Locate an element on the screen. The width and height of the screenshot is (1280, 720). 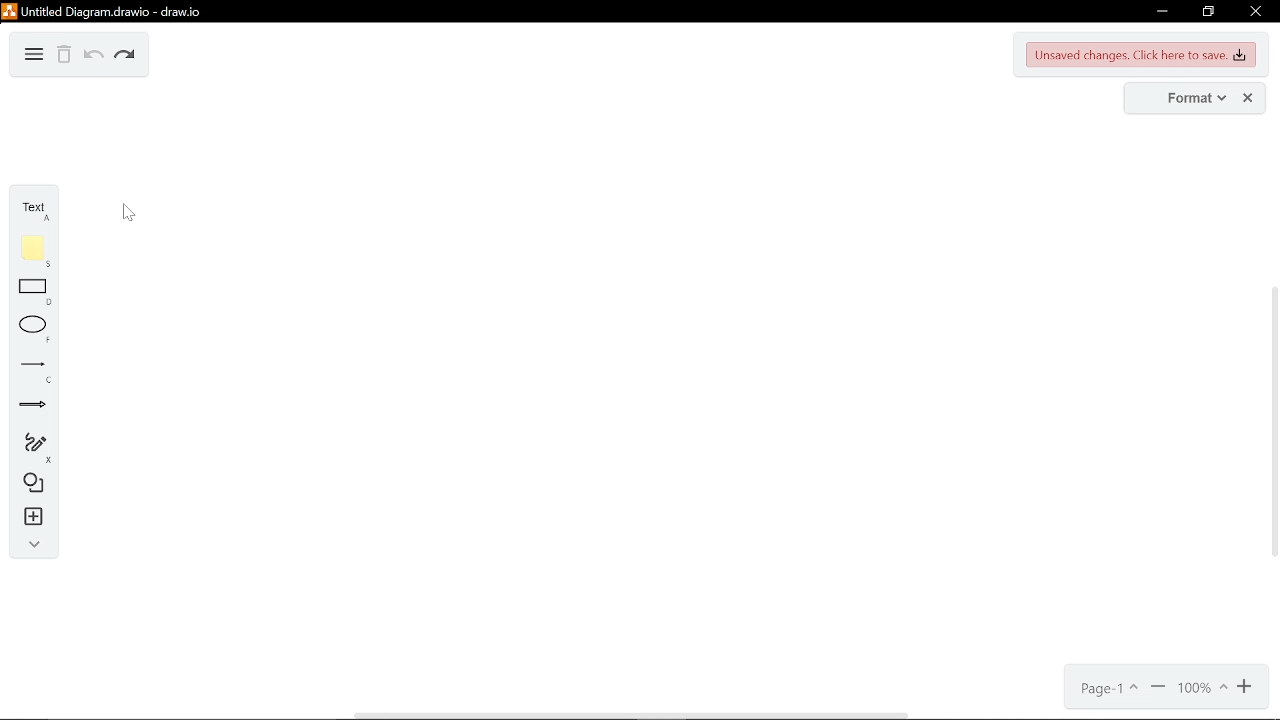
page1 is located at coordinates (1109, 692).